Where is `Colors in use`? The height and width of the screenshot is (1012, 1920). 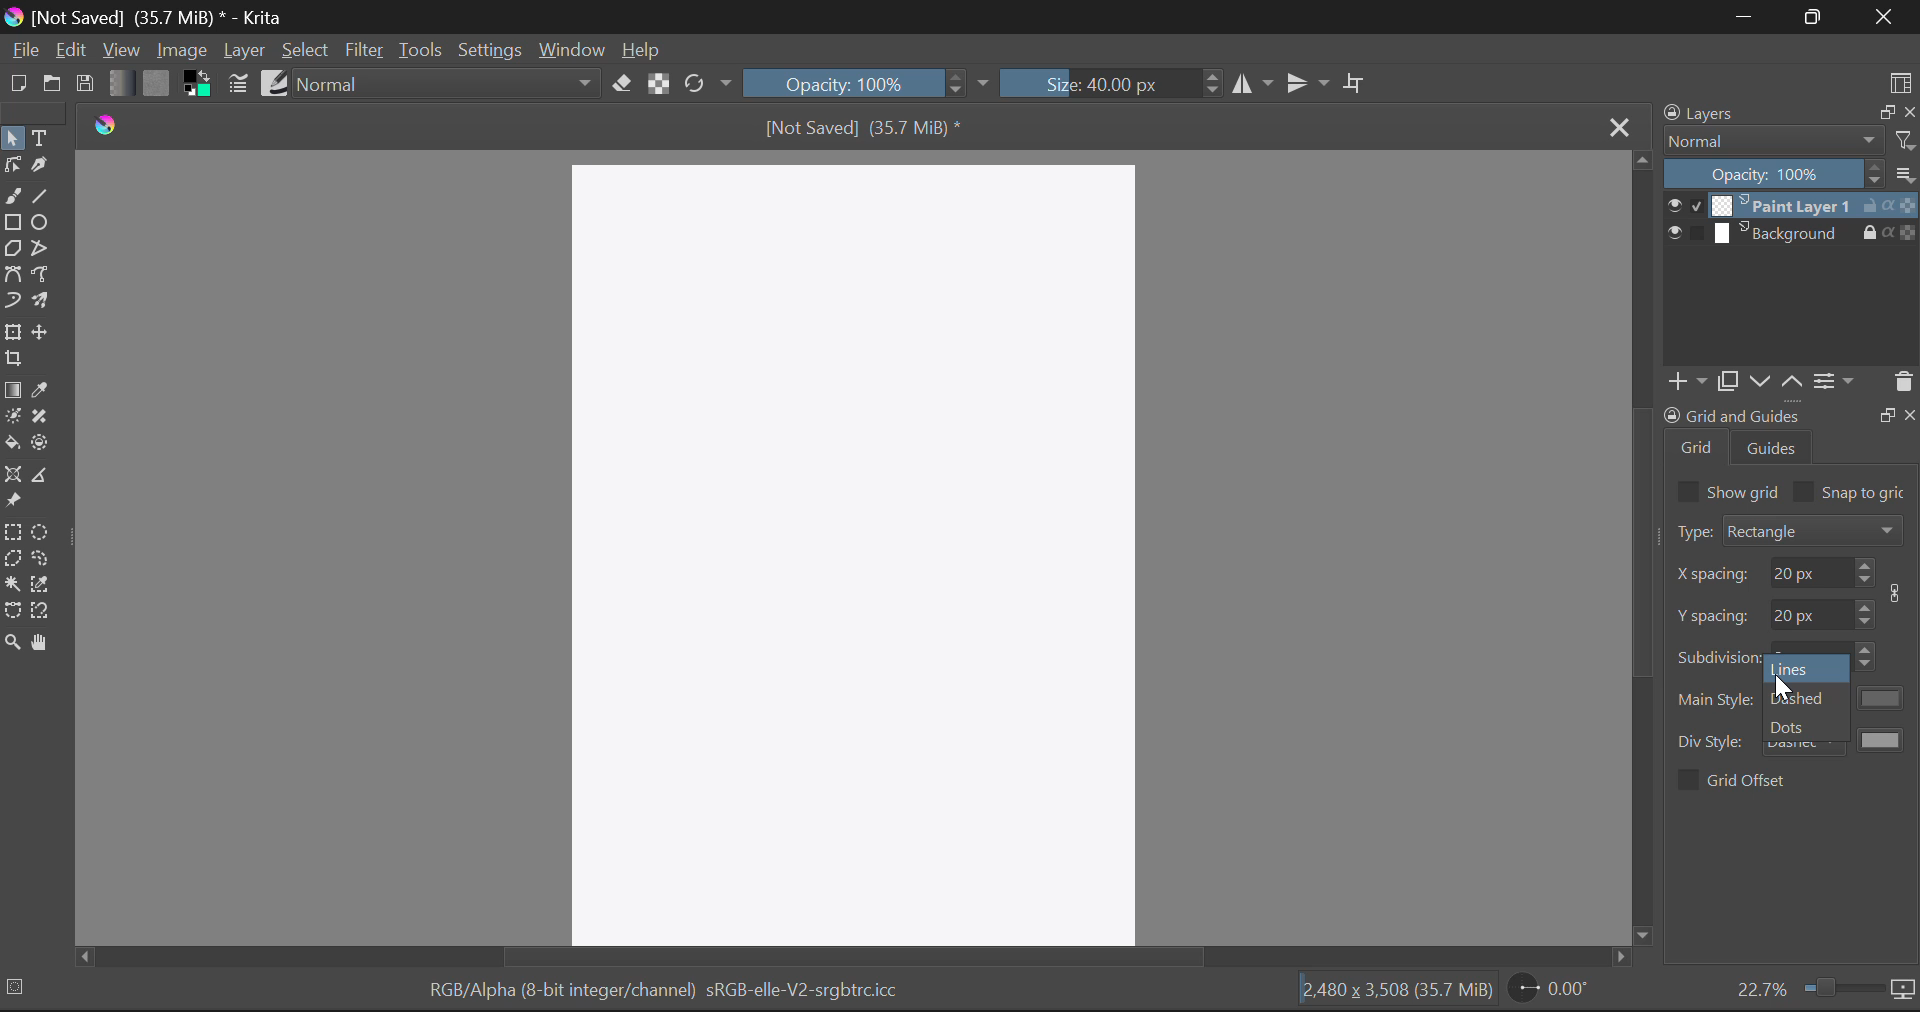 Colors in use is located at coordinates (198, 84).